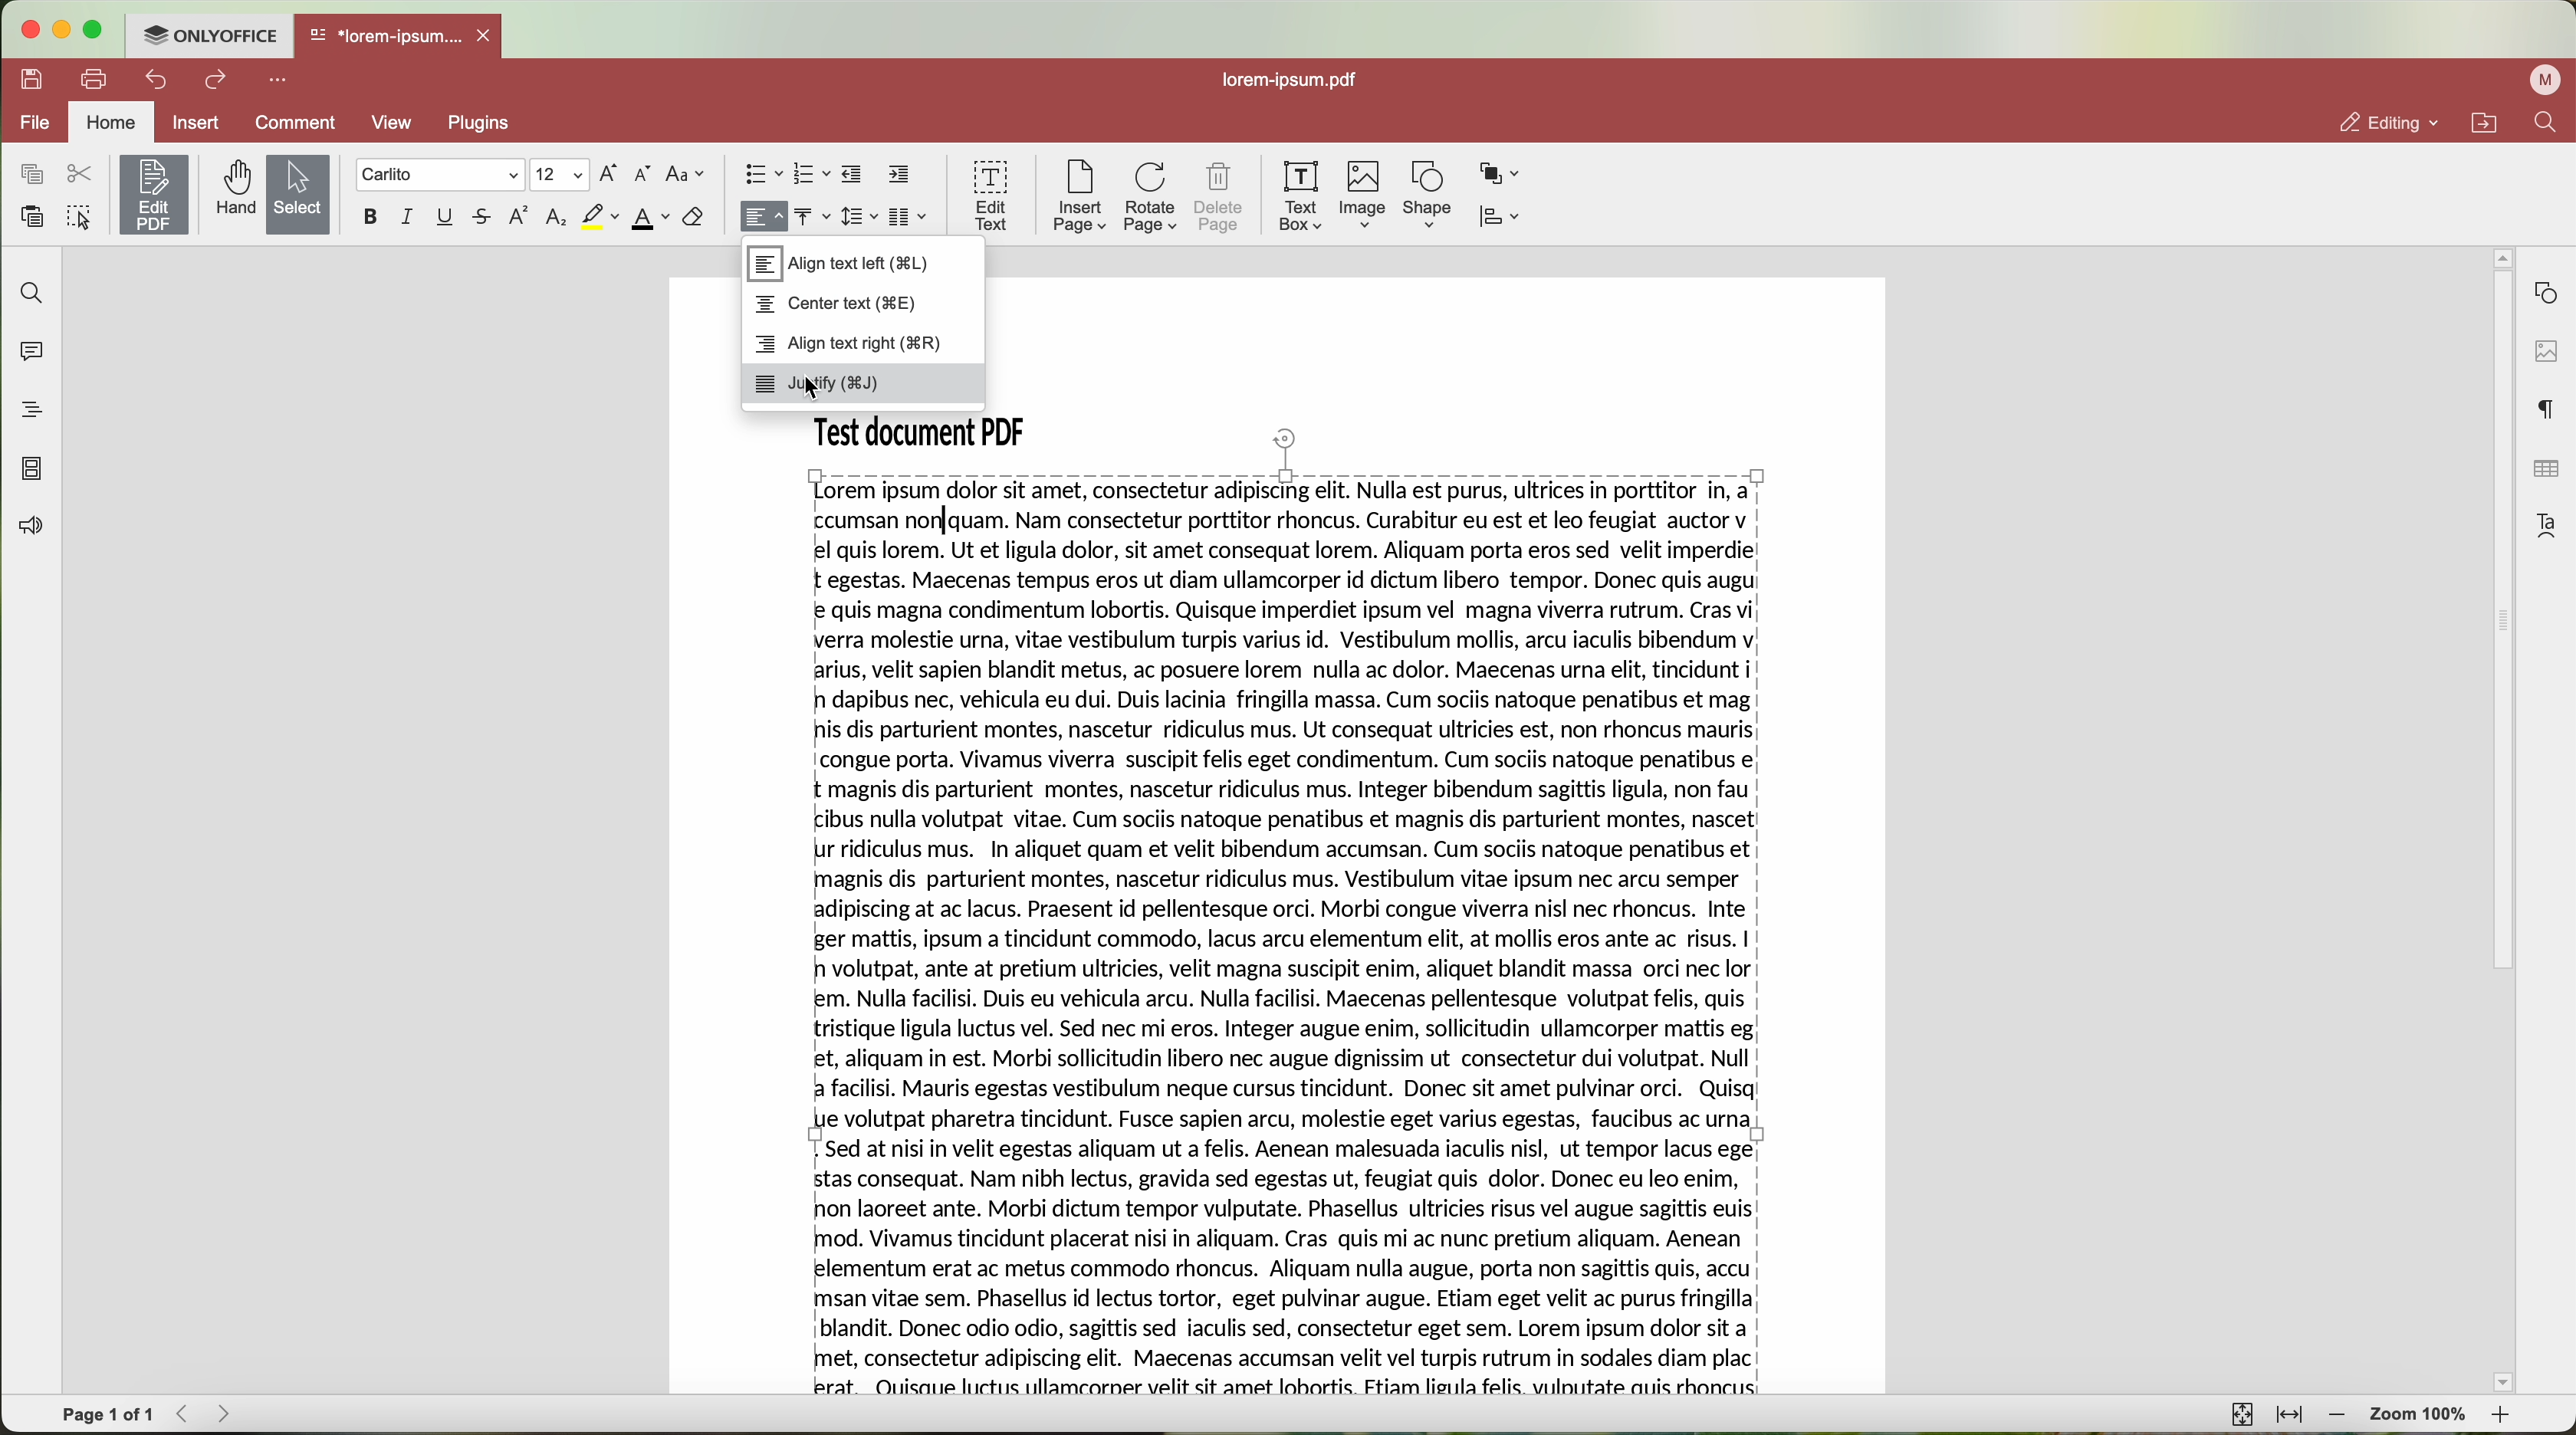  Describe the element at coordinates (32, 350) in the screenshot. I see `comments` at that location.